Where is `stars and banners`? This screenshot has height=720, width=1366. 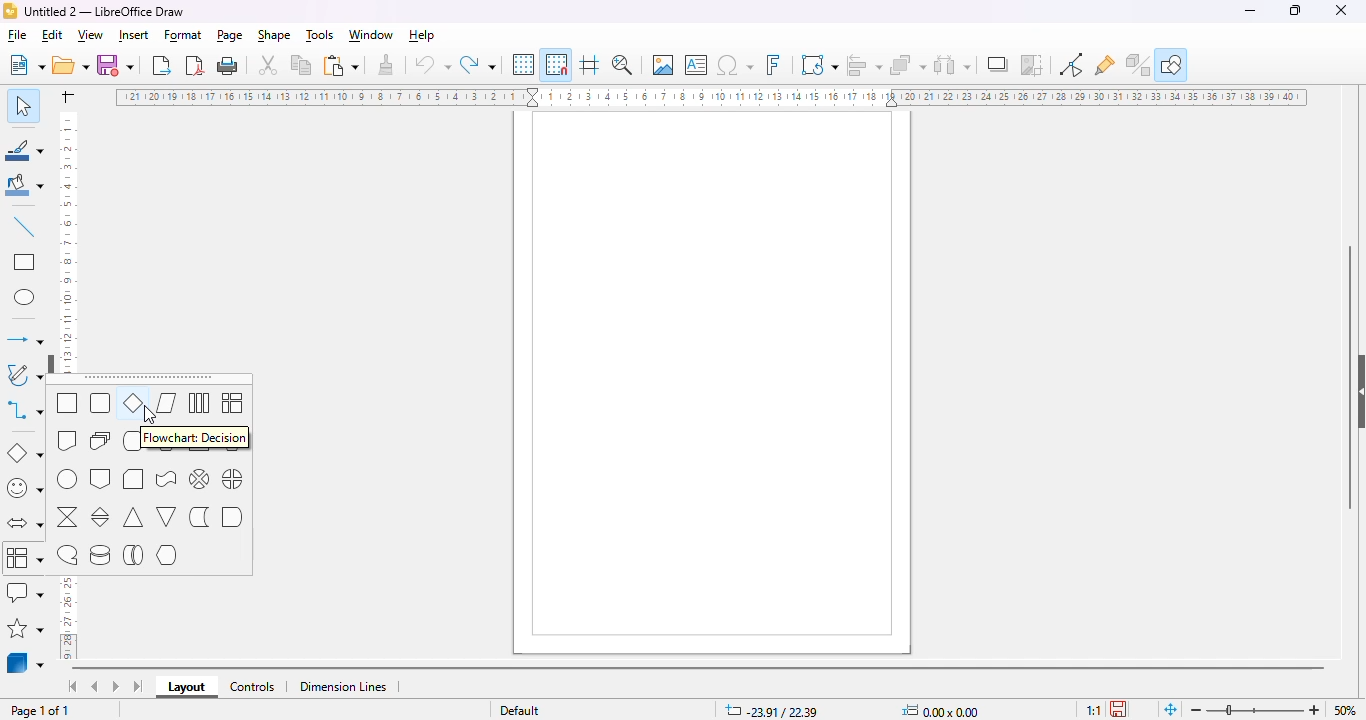
stars and banners is located at coordinates (27, 629).